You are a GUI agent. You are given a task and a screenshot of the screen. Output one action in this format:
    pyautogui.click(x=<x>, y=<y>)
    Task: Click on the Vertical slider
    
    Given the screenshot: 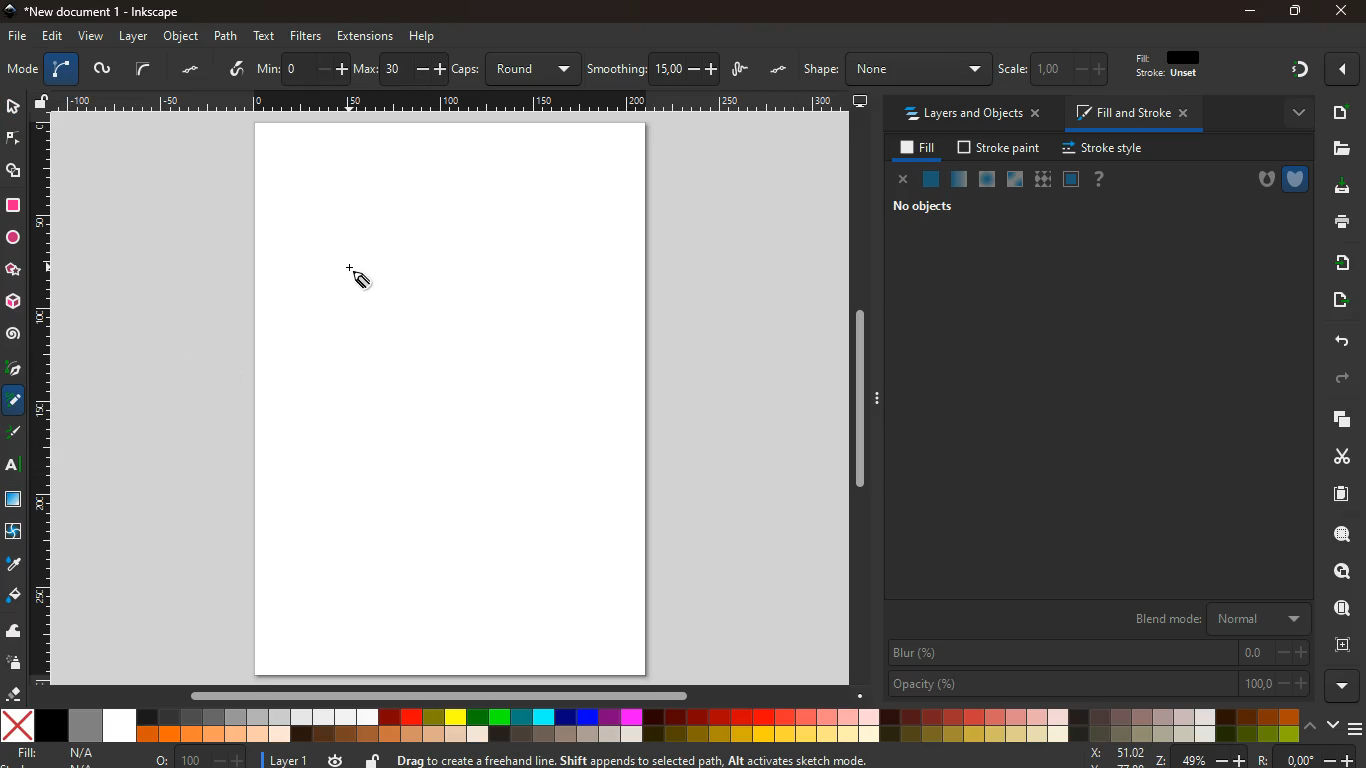 What is the action you would take?
    pyautogui.click(x=862, y=399)
    